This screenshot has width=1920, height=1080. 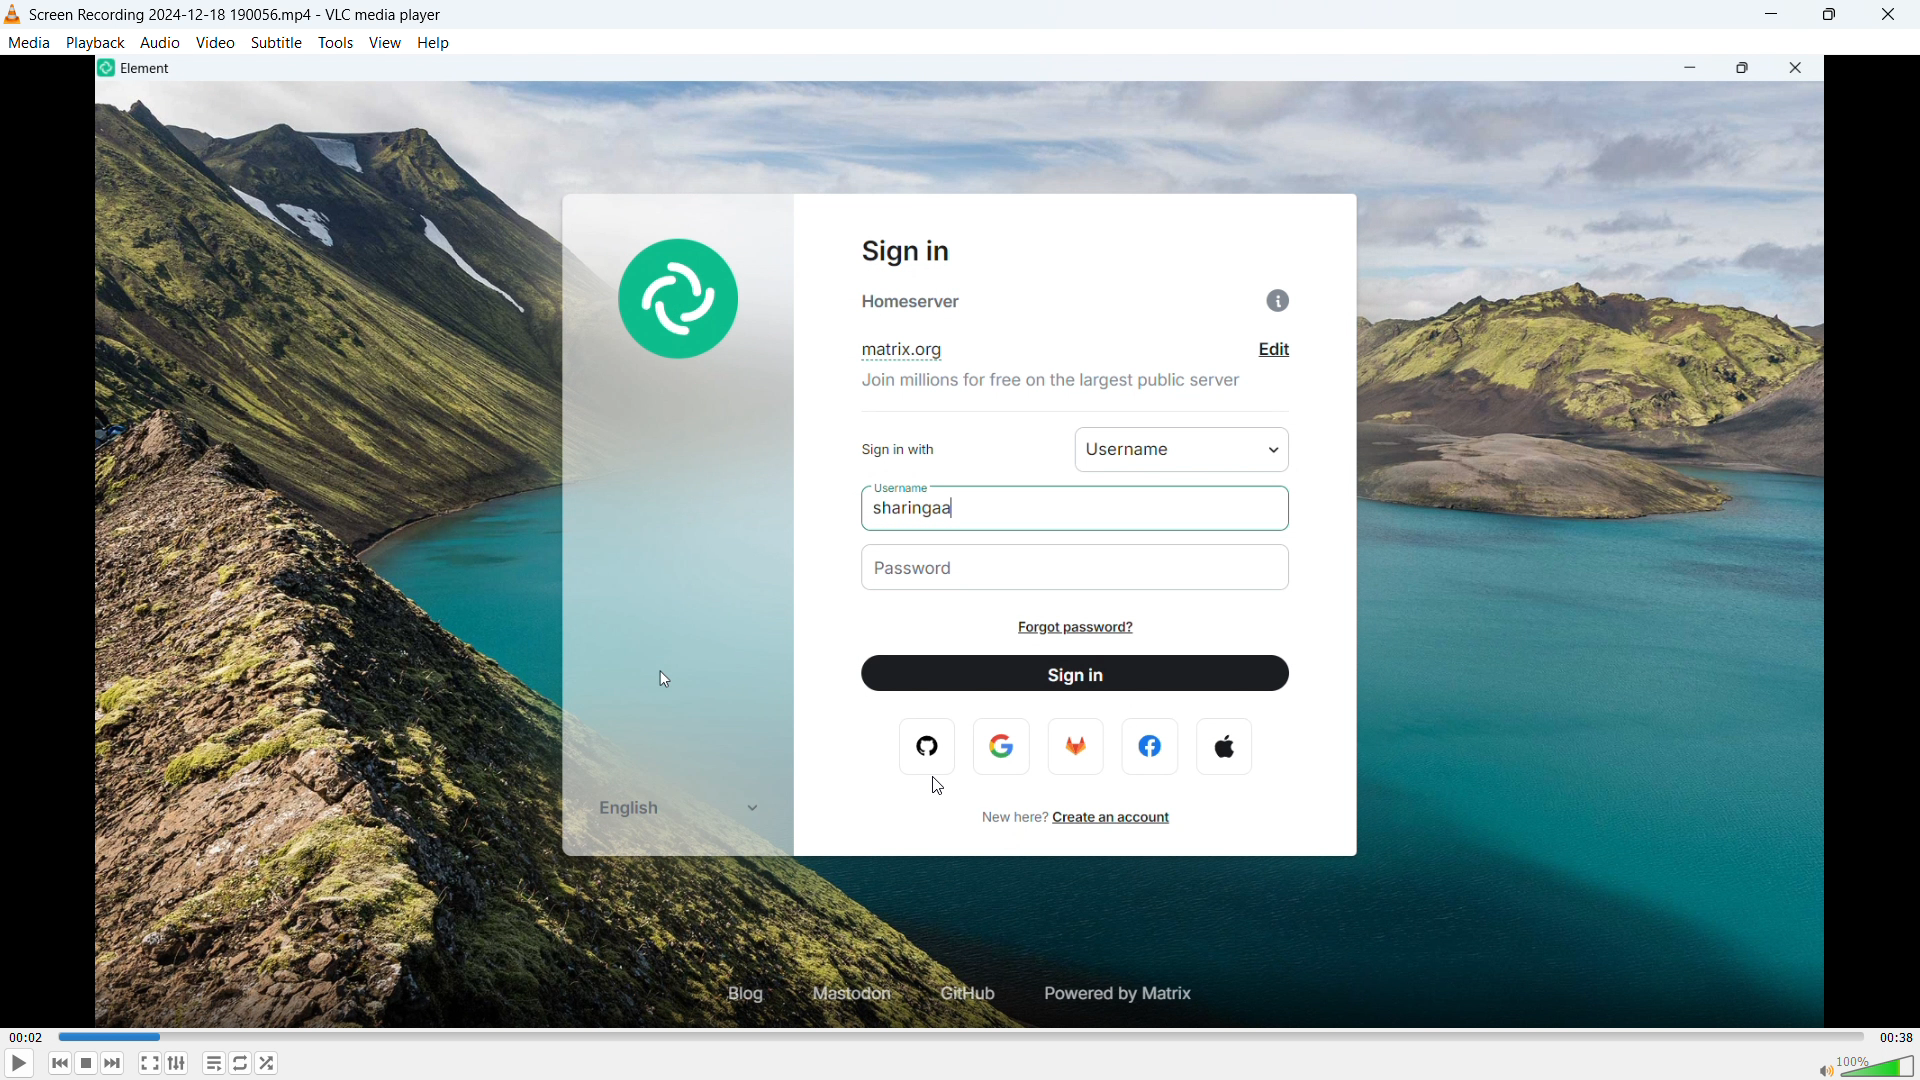 I want to click on view, so click(x=386, y=44).